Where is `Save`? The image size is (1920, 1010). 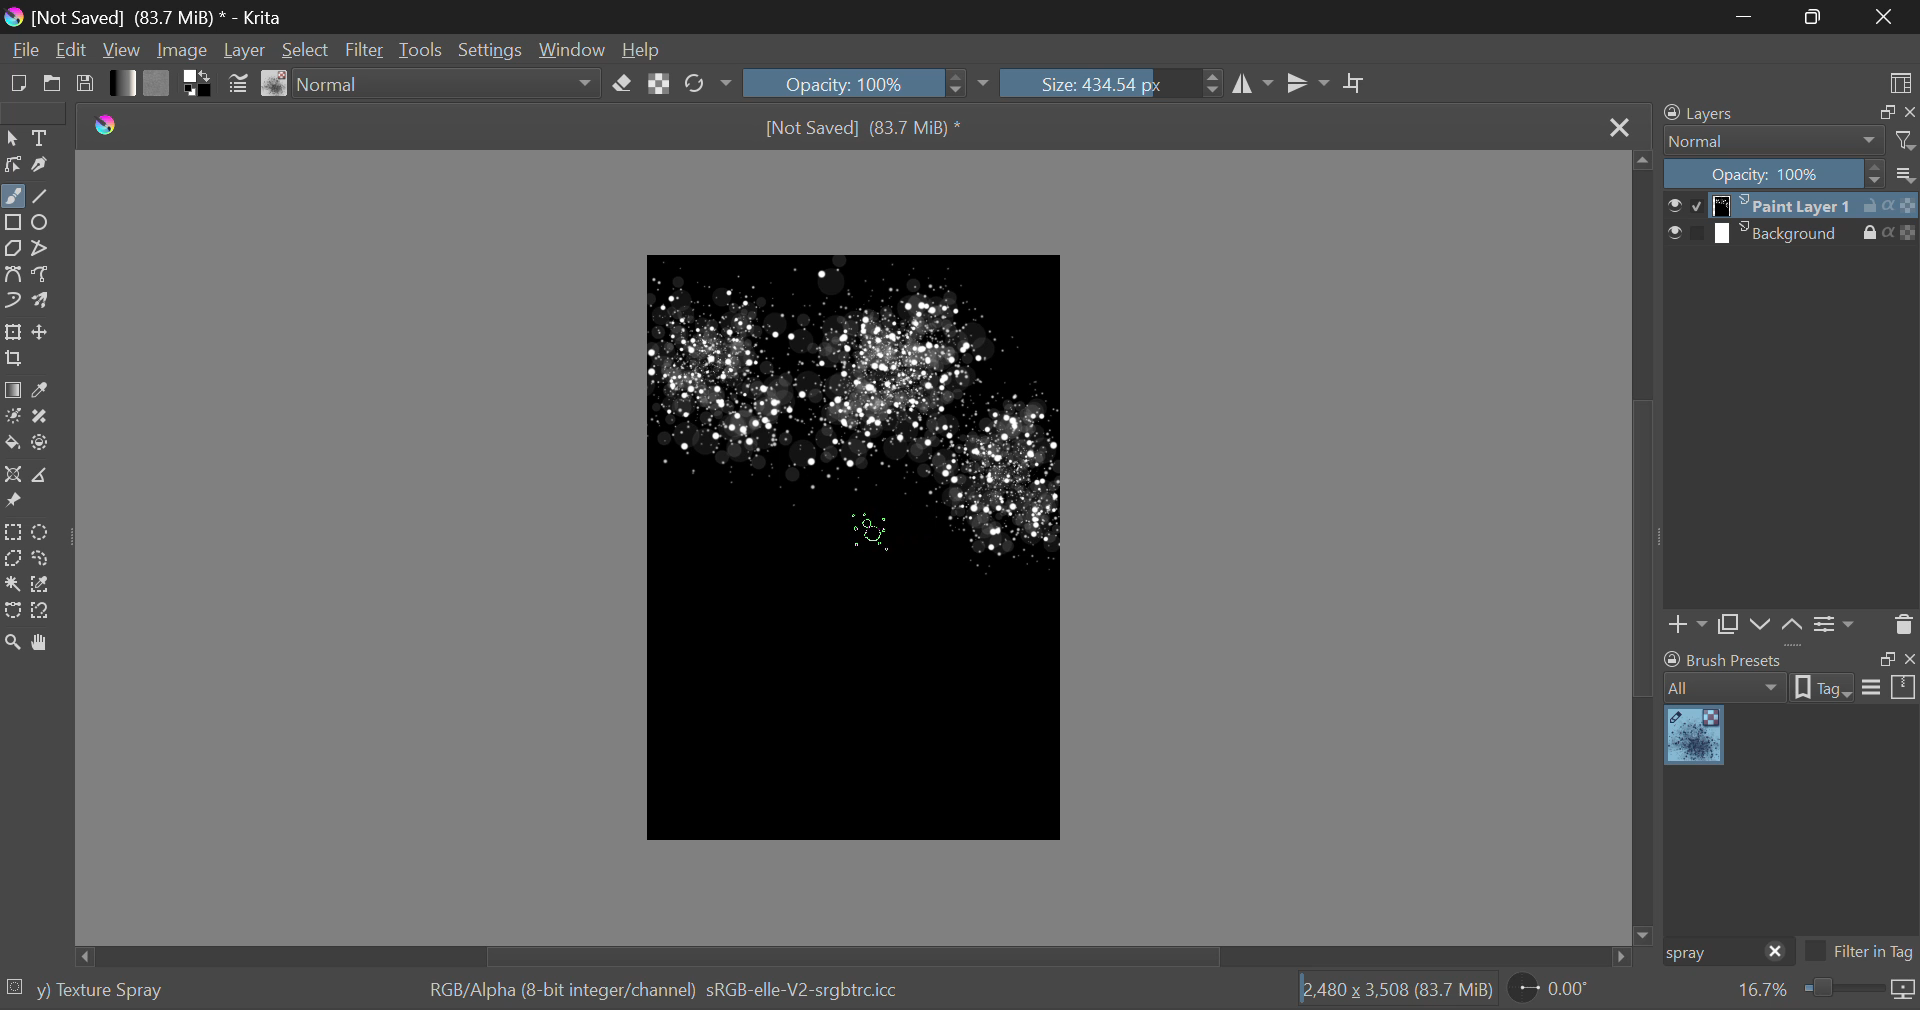
Save is located at coordinates (83, 82).